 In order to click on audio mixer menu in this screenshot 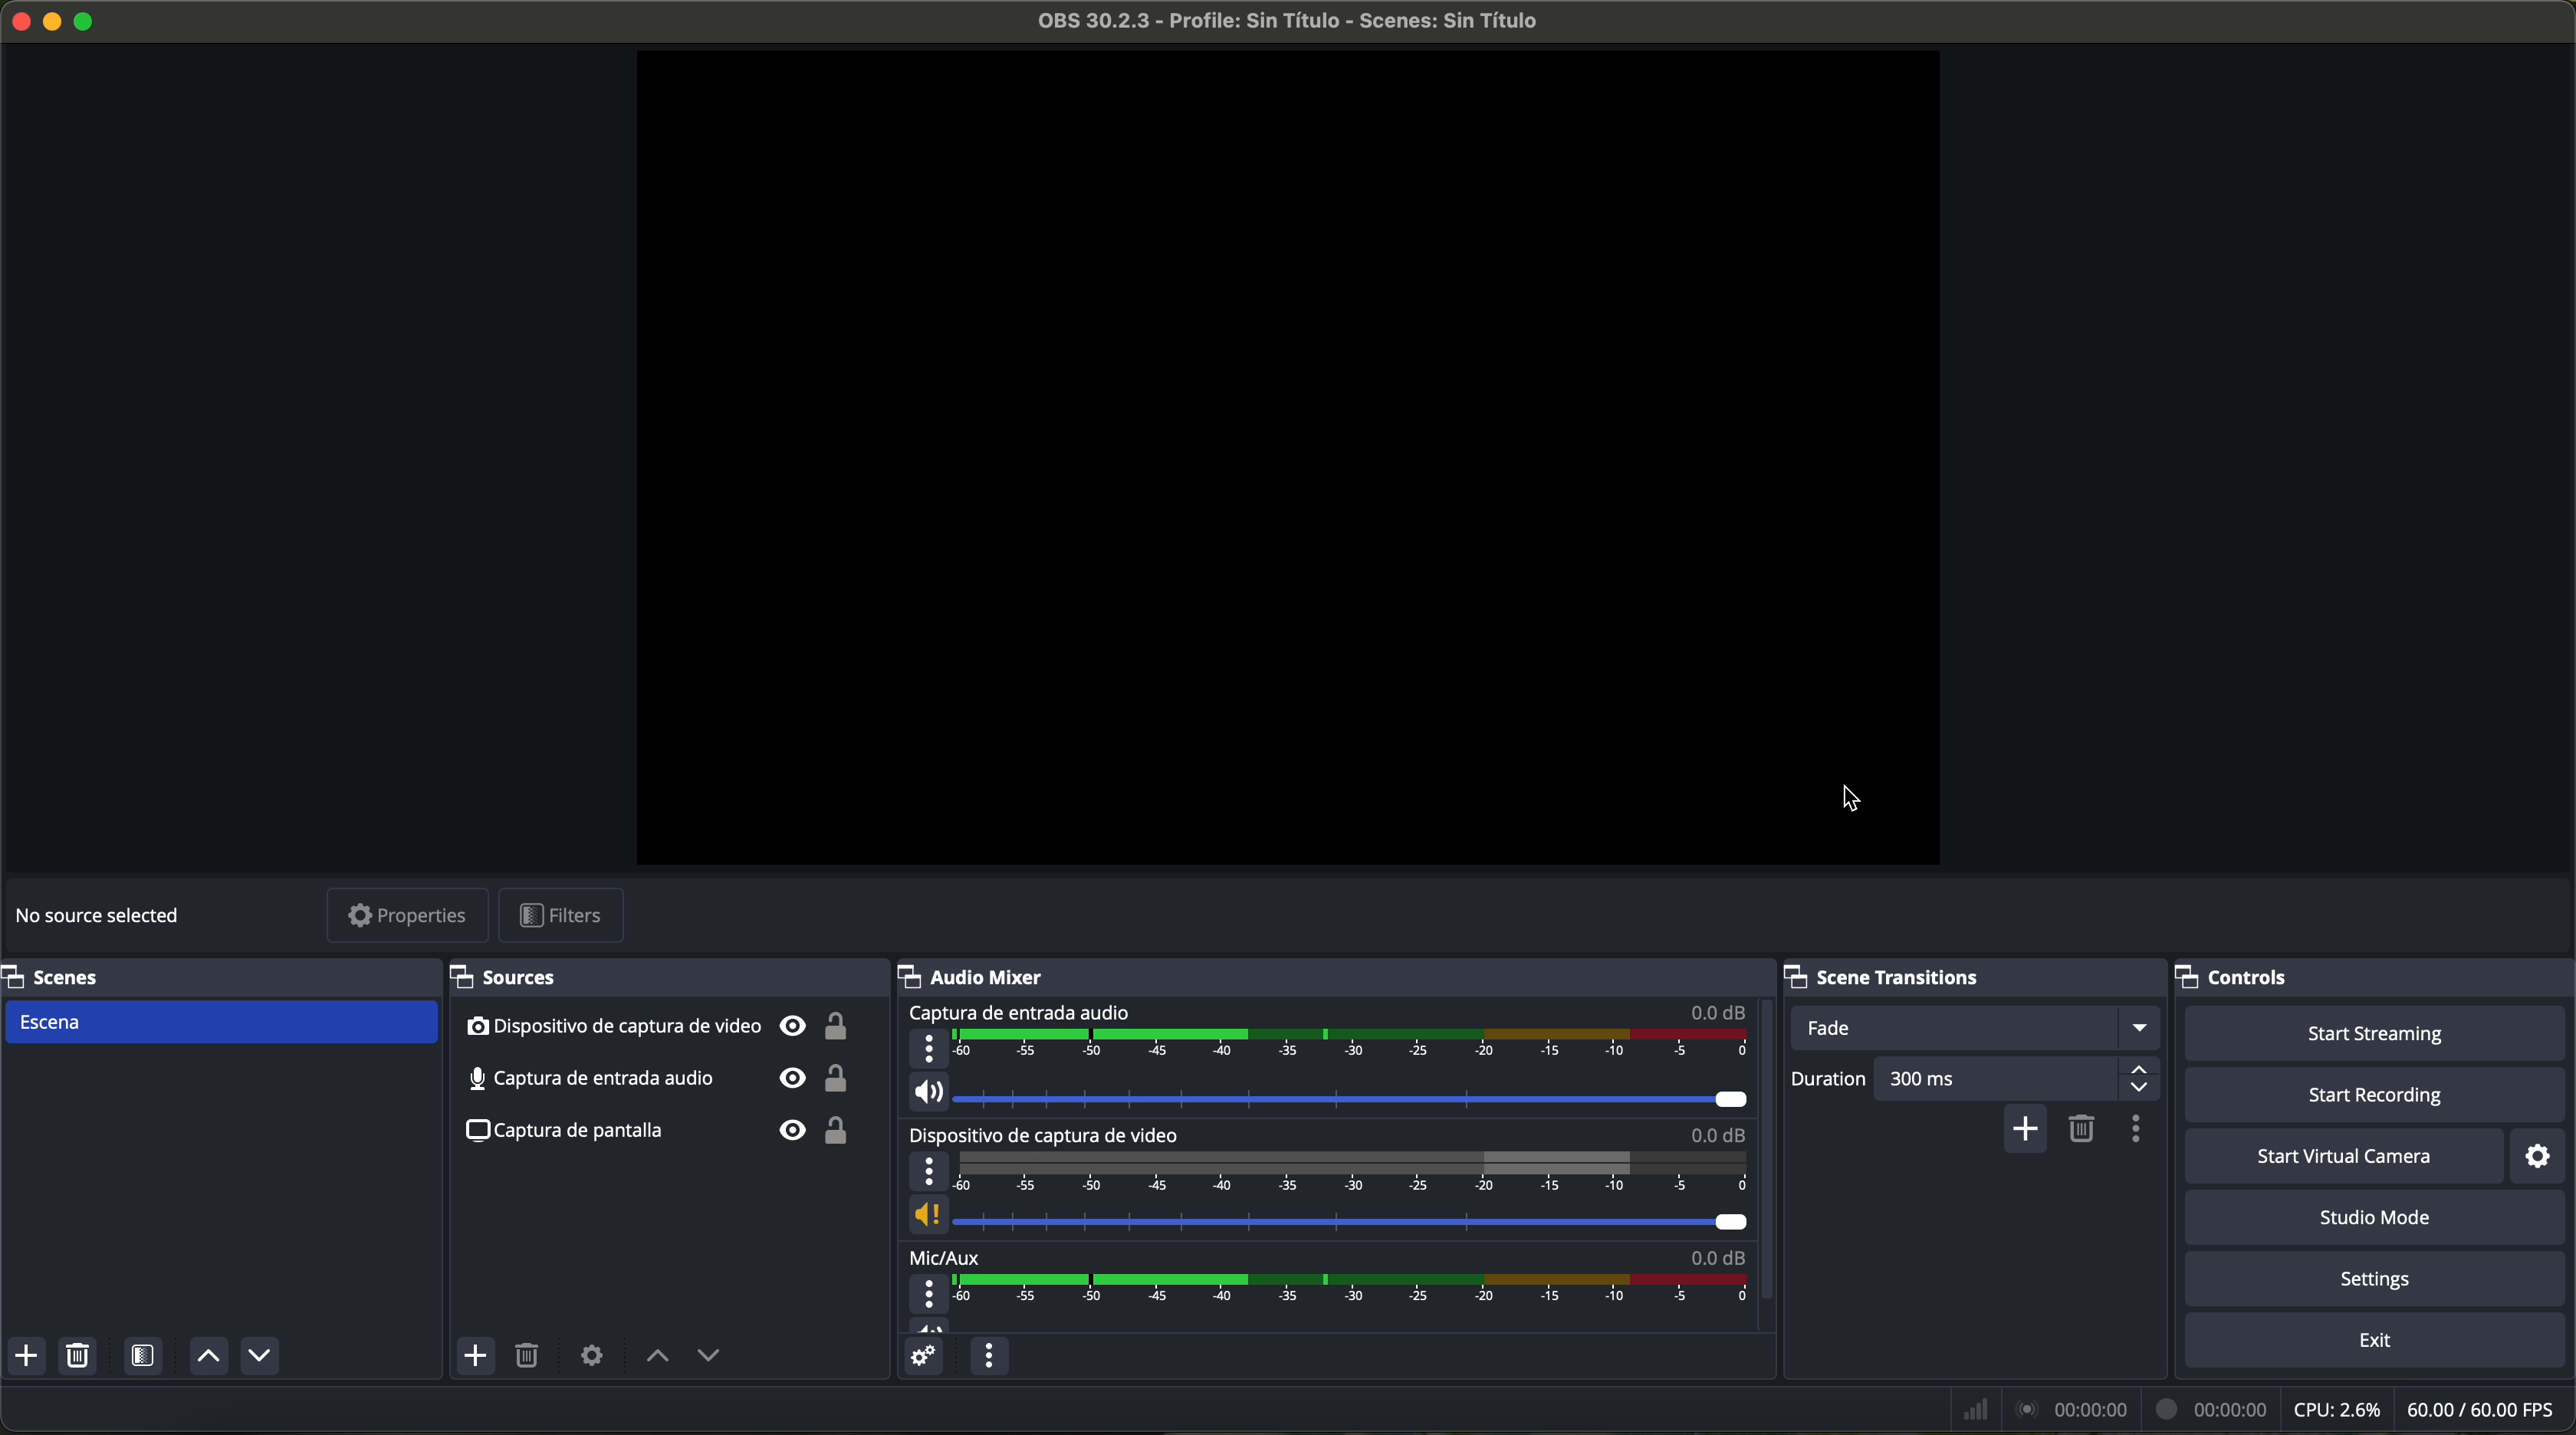, I will do `click(986, 1357)`.